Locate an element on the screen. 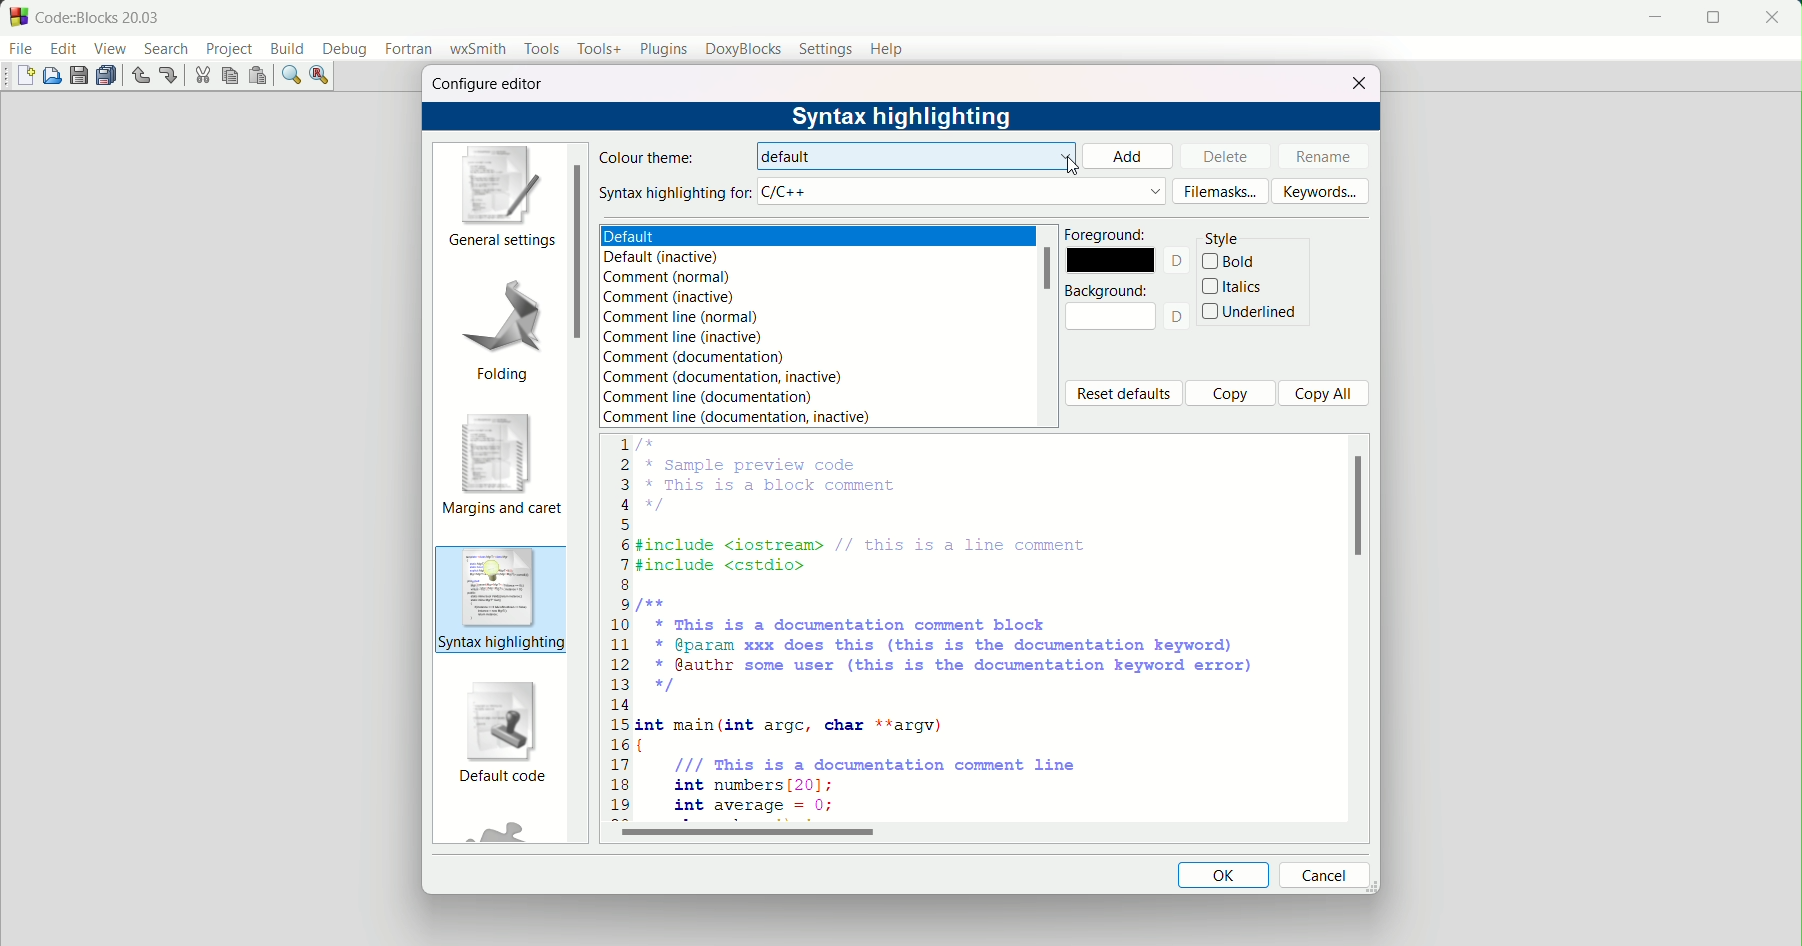 The width and height of the screenshot is (1802, 946). cut is located at coordinates (202, 76).